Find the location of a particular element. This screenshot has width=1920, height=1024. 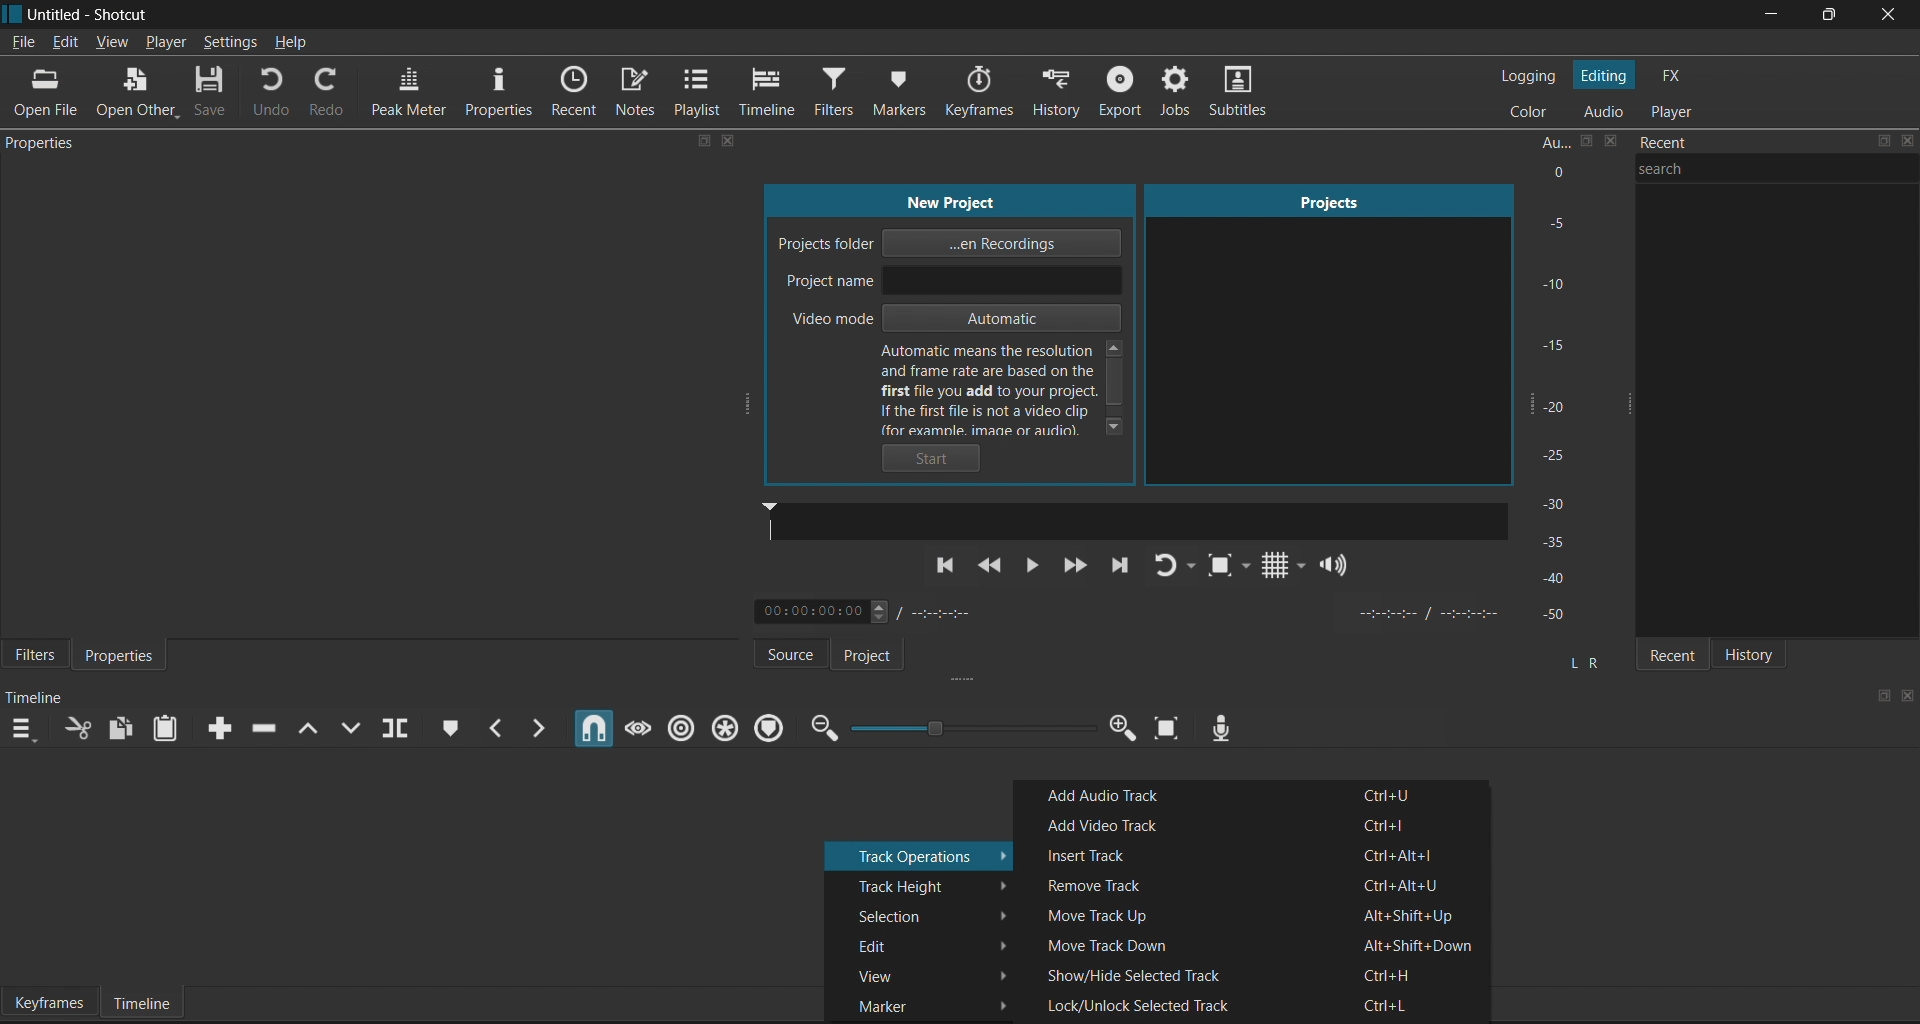

Scrub while dragging is located at coordinates (636, 724).